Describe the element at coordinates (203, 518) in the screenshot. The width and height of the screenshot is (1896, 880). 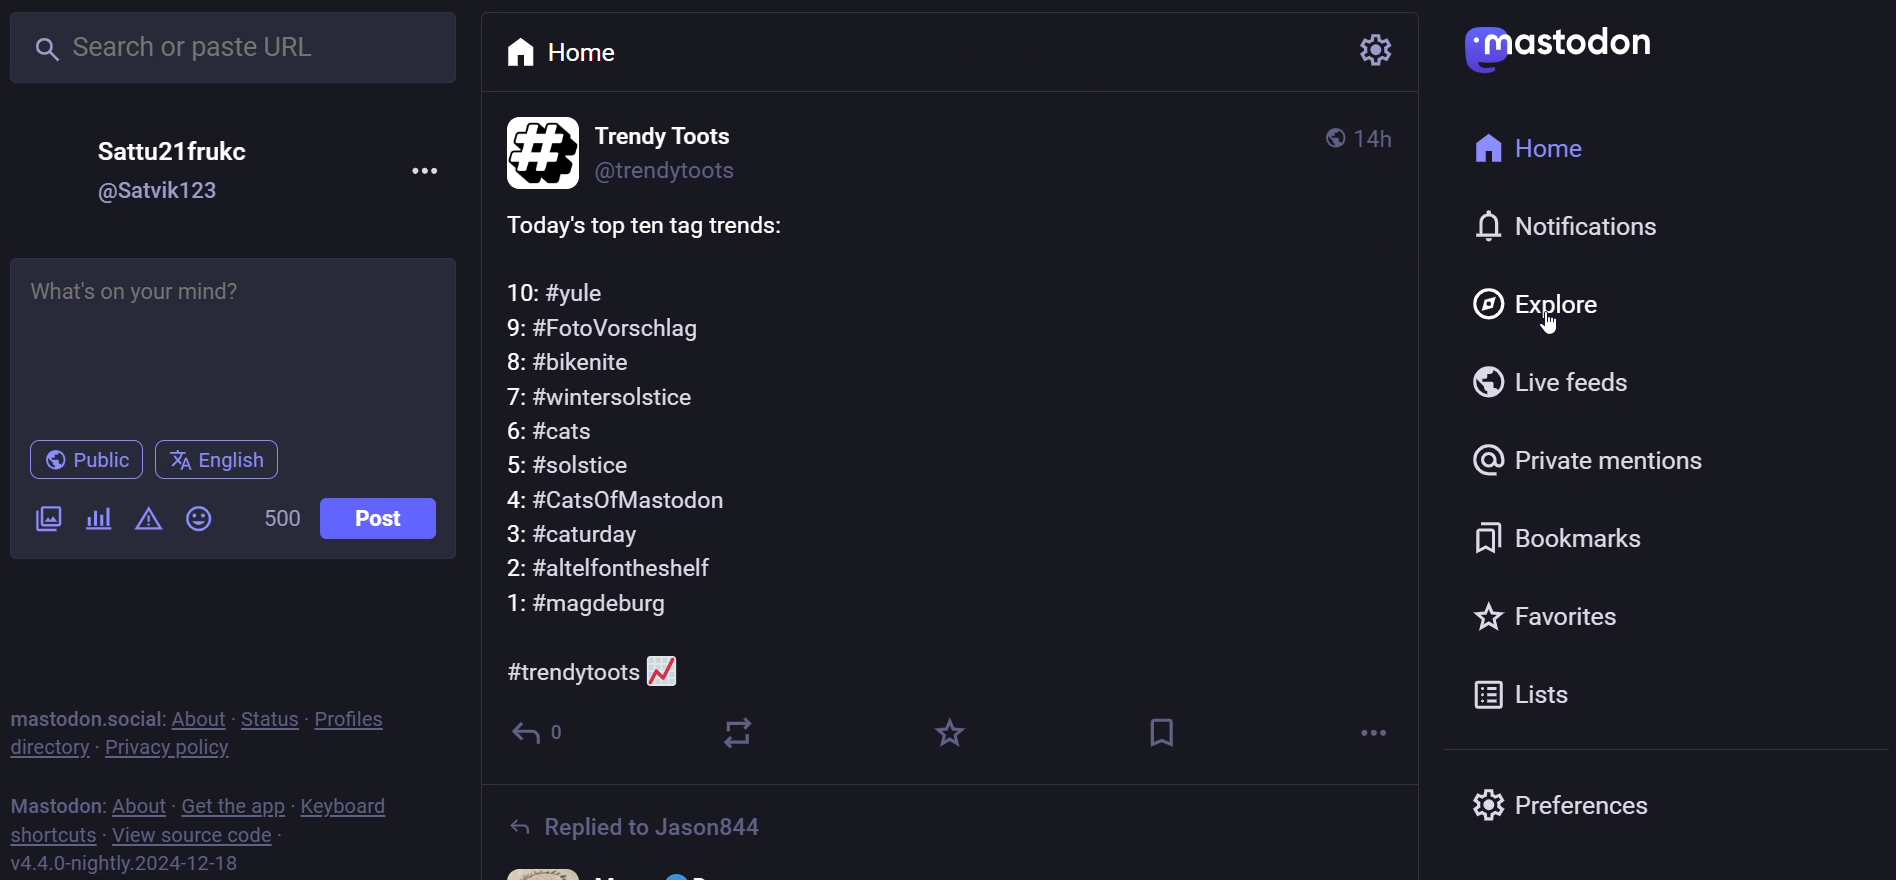
I see `emoji` at that location.